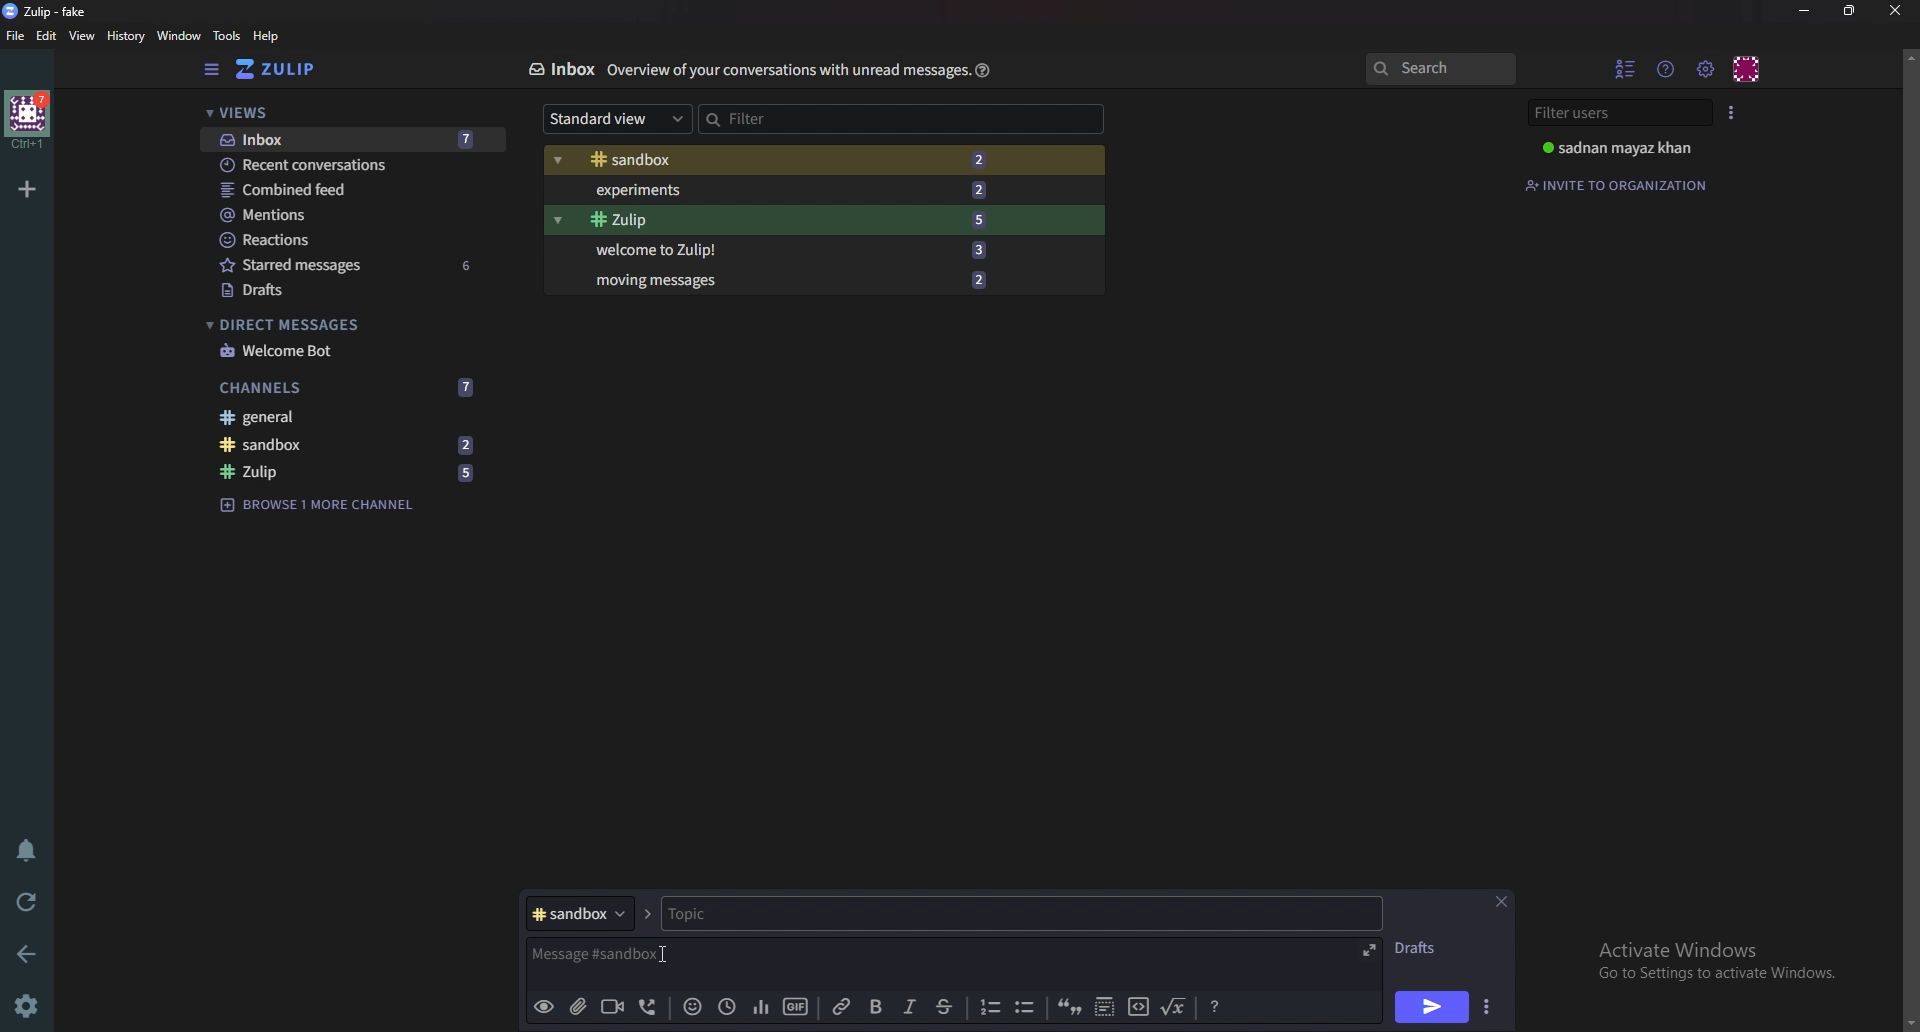 The width and height of the screenshot is (1920, 1032). Describe the element at coordinates (1626, 68) in the screenshot. I see `hide User list` at that location.